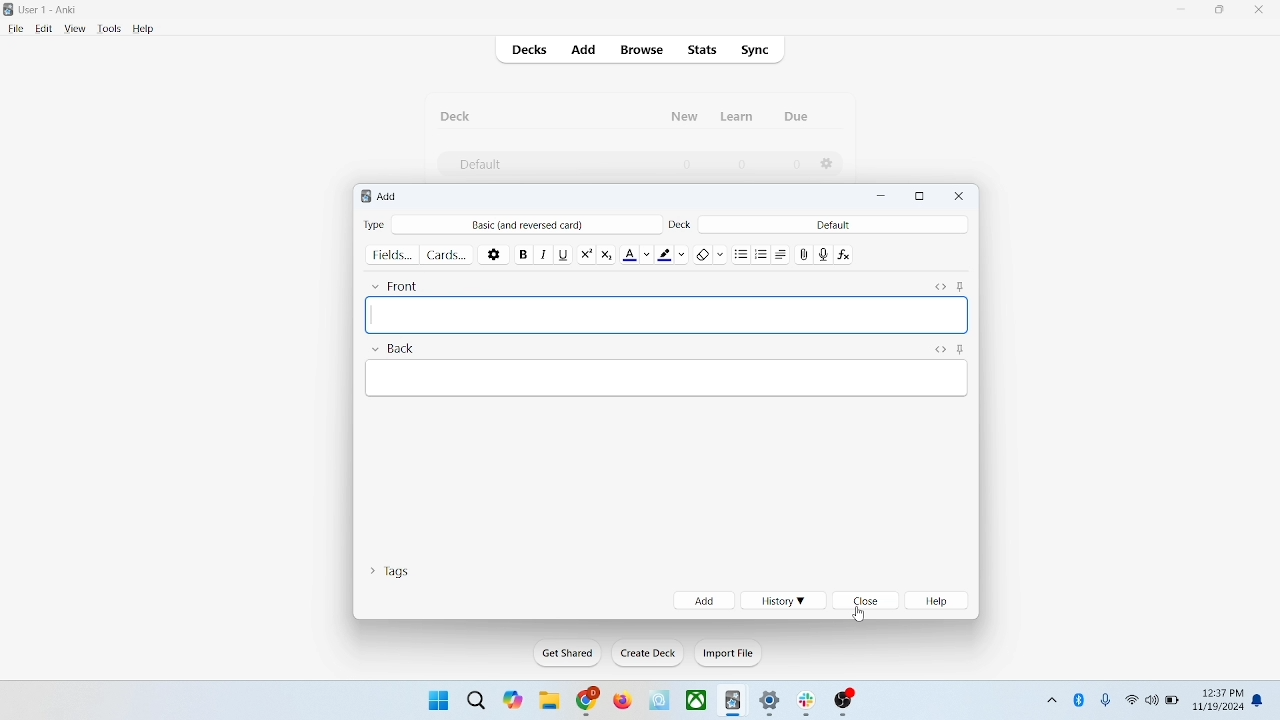  Describe the element at coordinates (649, 653) in the screenshot. I see `create deck` at that location.